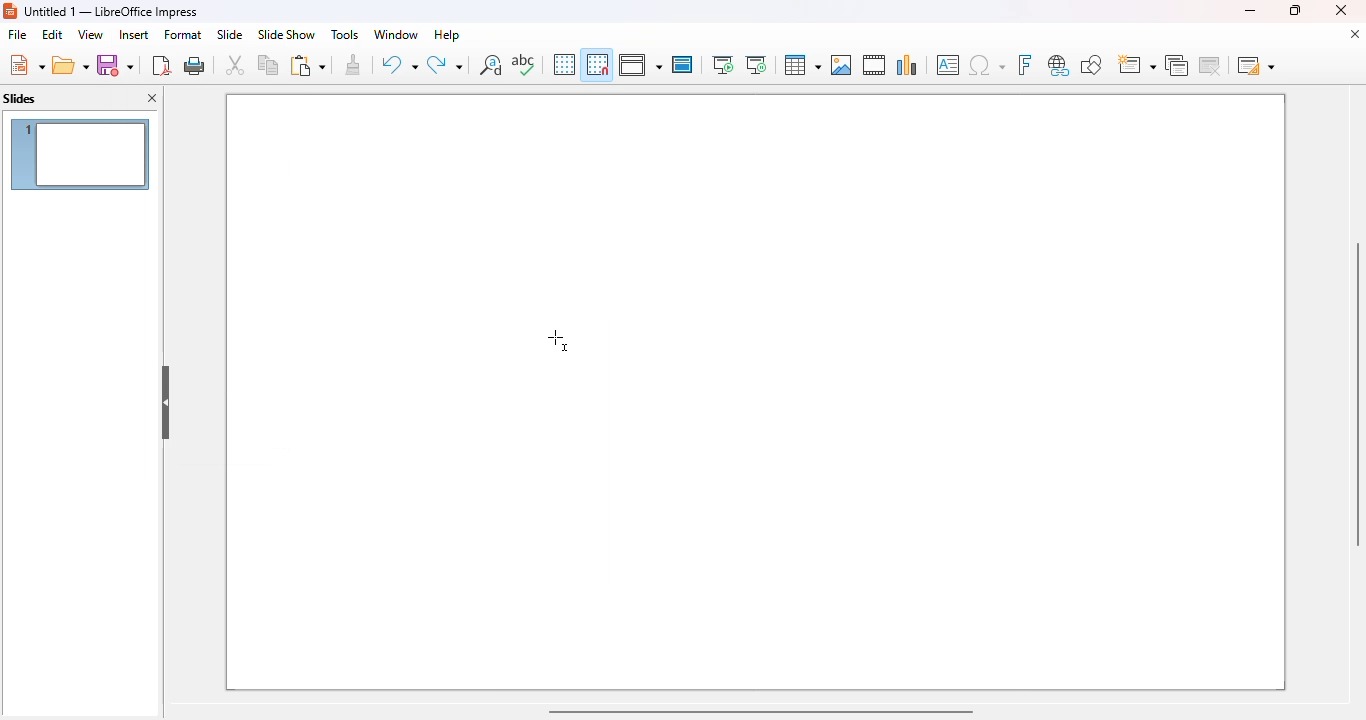 The height and width of the screenshot is (720, 1366). I want to click on insert audio or video, so click(874, 64).